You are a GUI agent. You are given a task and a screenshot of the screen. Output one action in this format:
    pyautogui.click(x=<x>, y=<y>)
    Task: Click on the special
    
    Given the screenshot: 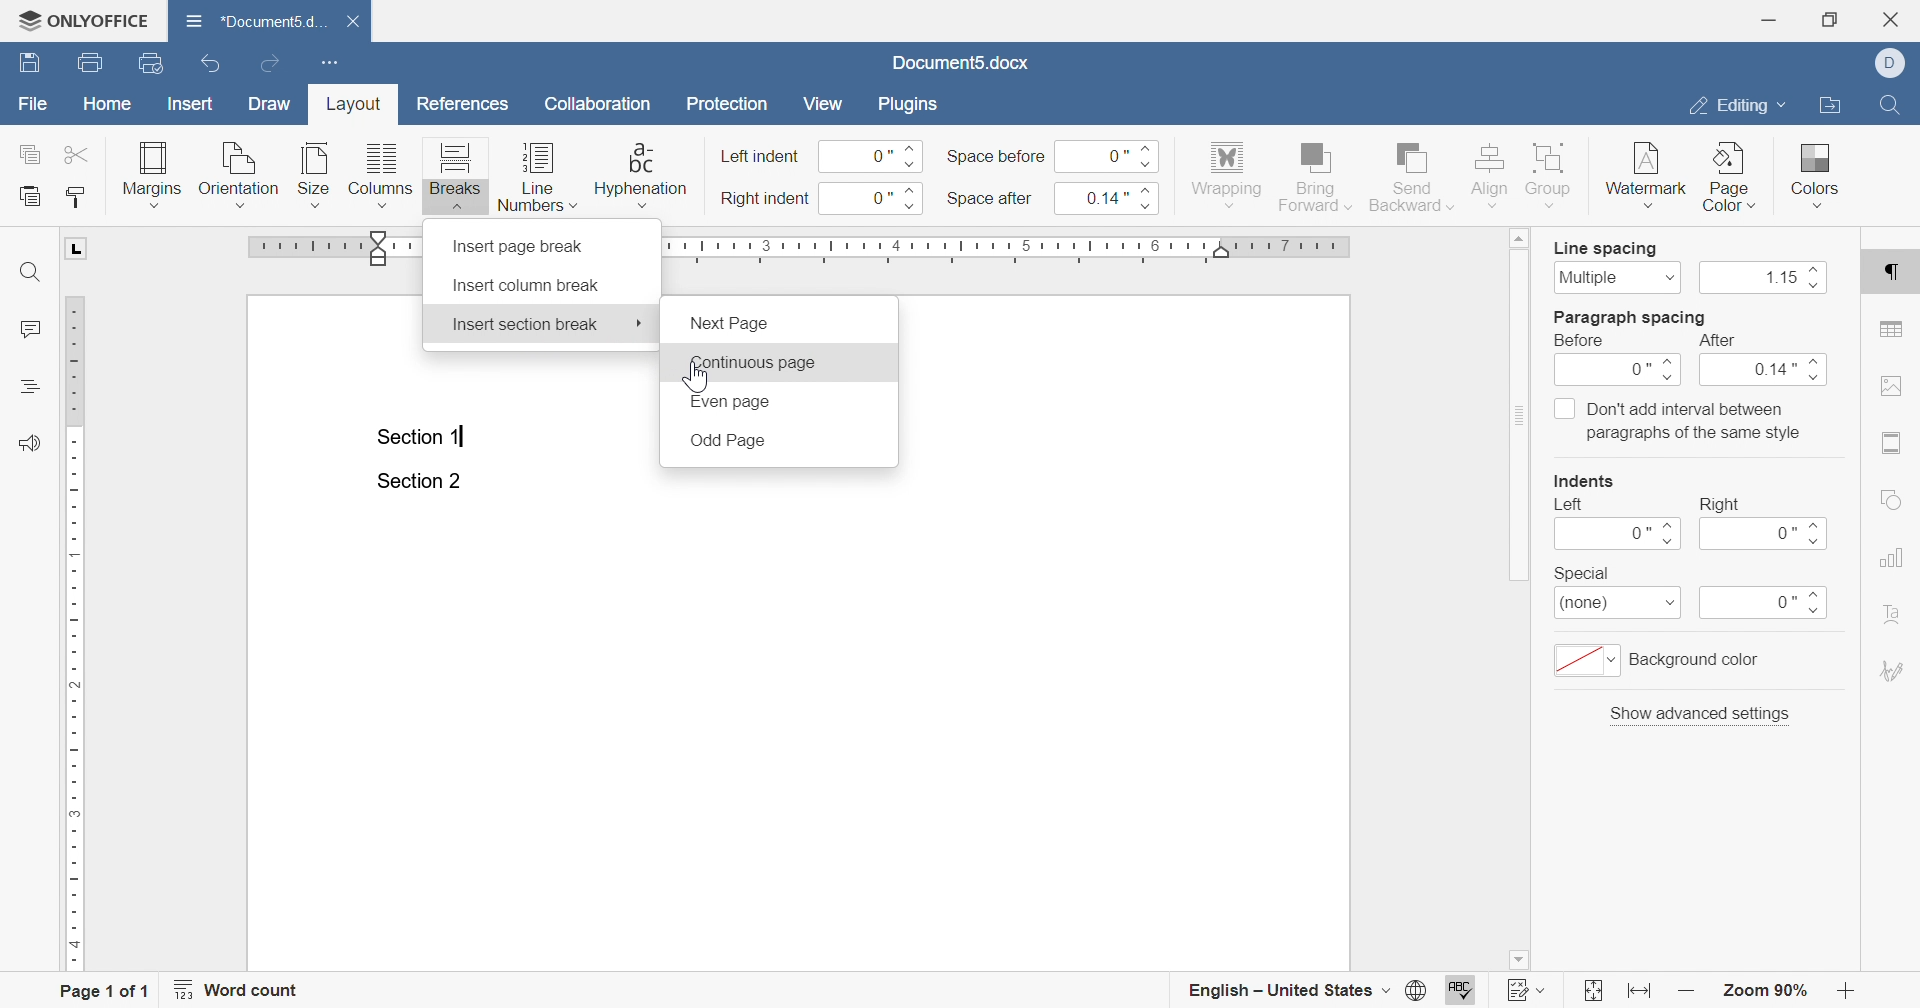 What is the action you would take?
    pyautogui.click(x=1581, y=573)
    